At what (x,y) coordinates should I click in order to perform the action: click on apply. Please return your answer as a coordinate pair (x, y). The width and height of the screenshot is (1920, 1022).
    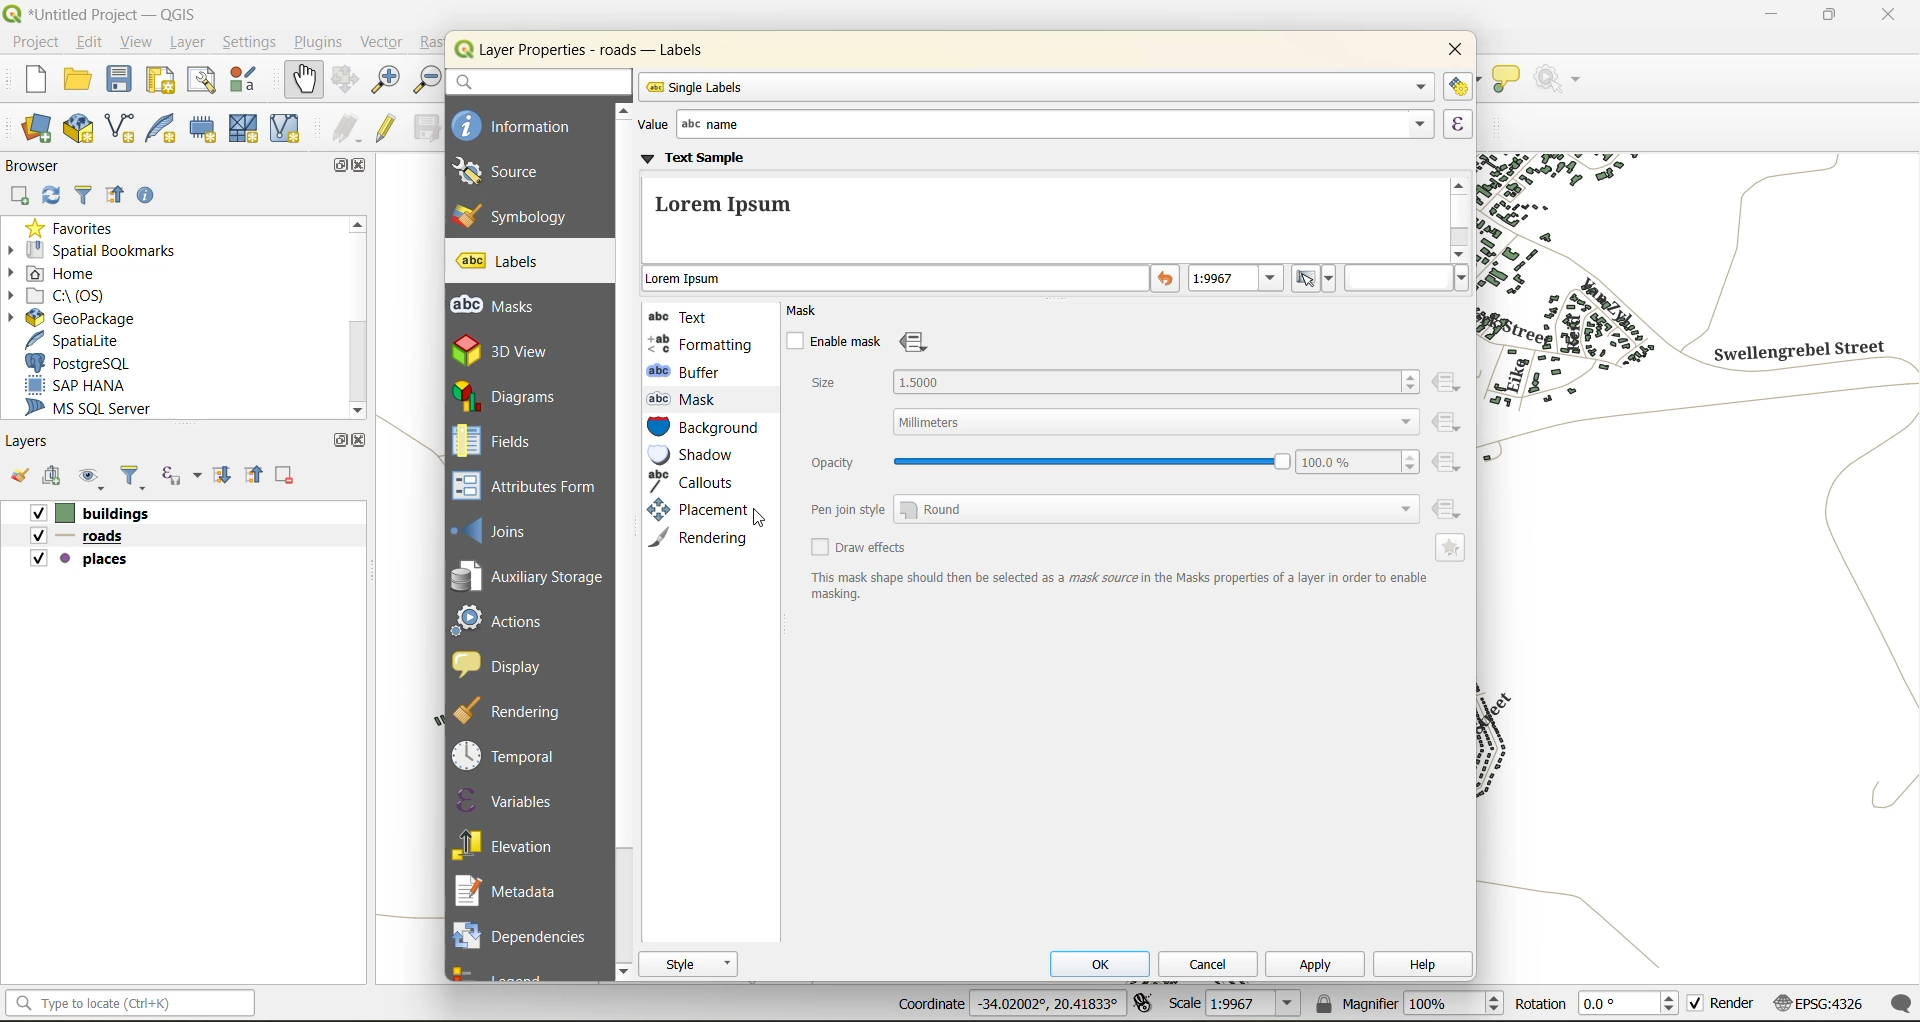
    Looking at the image, I should click on (1318, 969).